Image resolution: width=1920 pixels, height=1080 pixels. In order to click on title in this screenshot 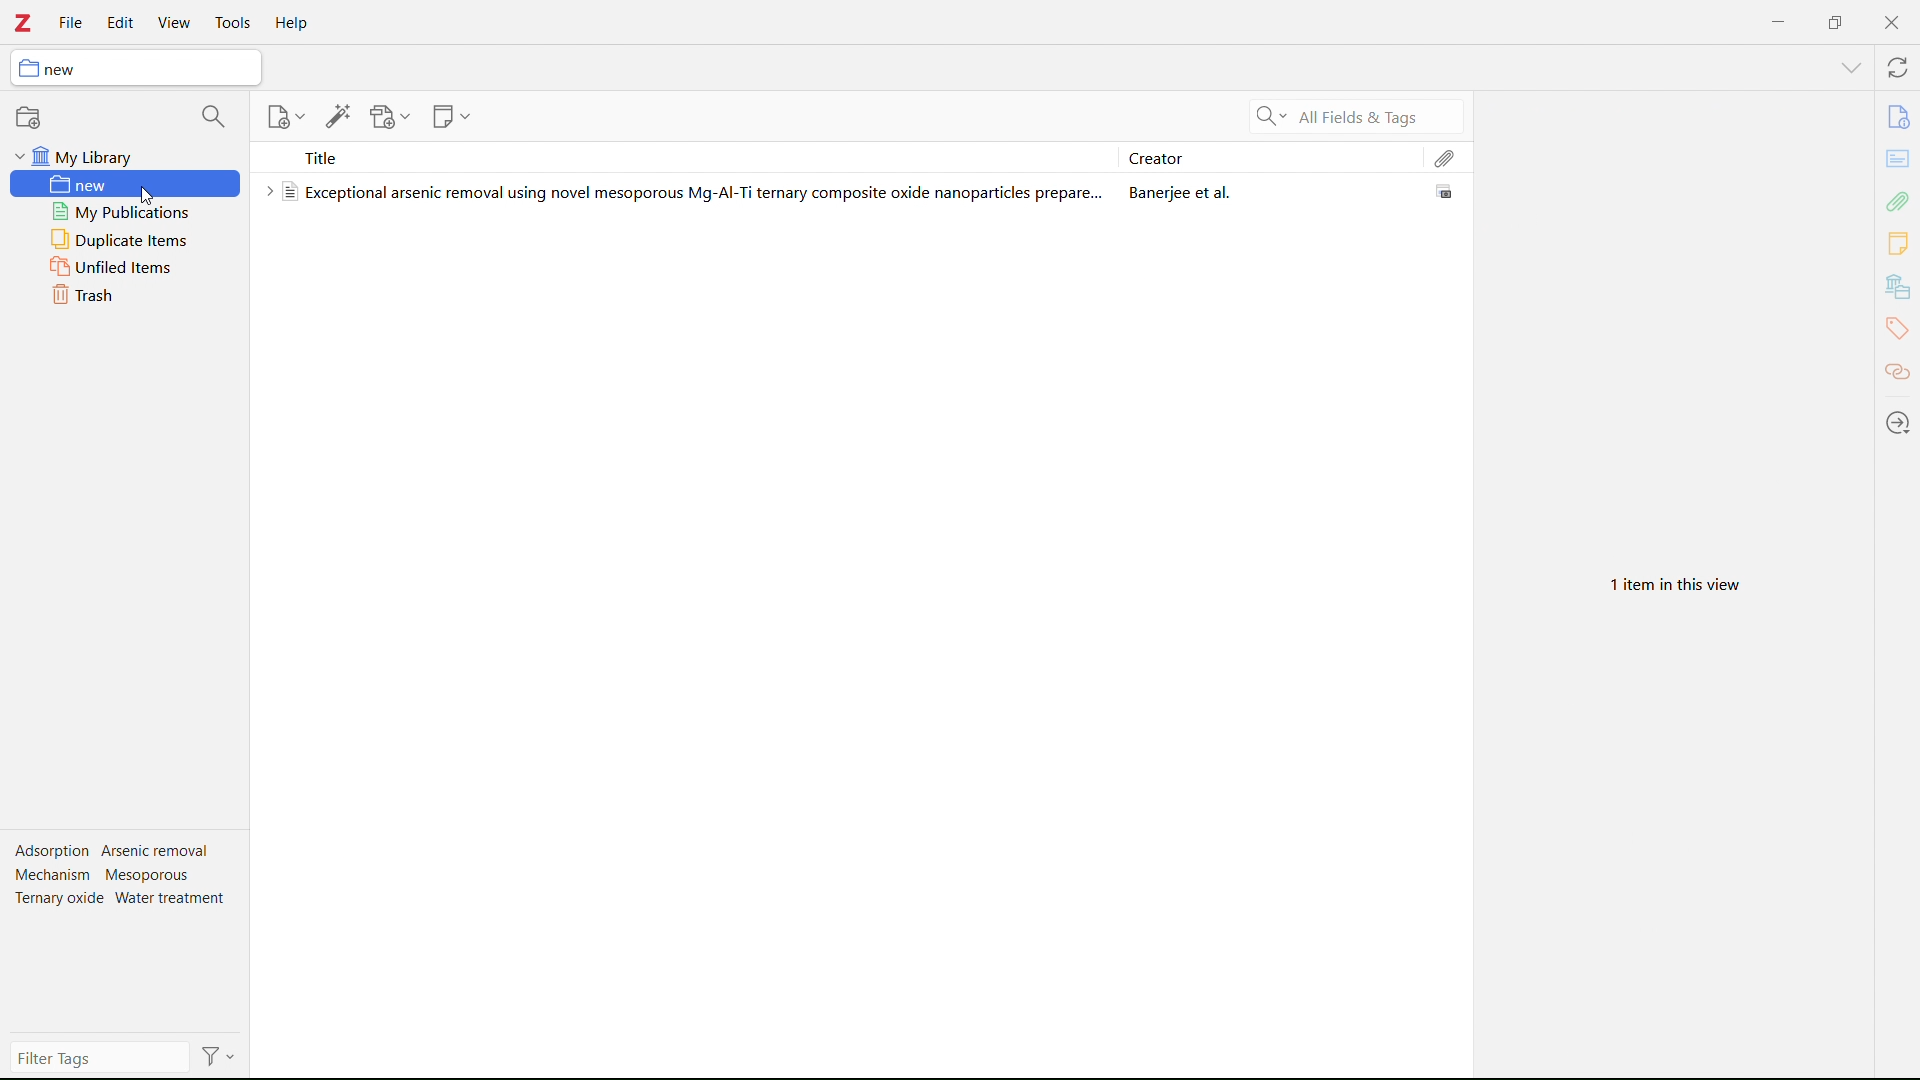, I will do `click(686, 157)`.